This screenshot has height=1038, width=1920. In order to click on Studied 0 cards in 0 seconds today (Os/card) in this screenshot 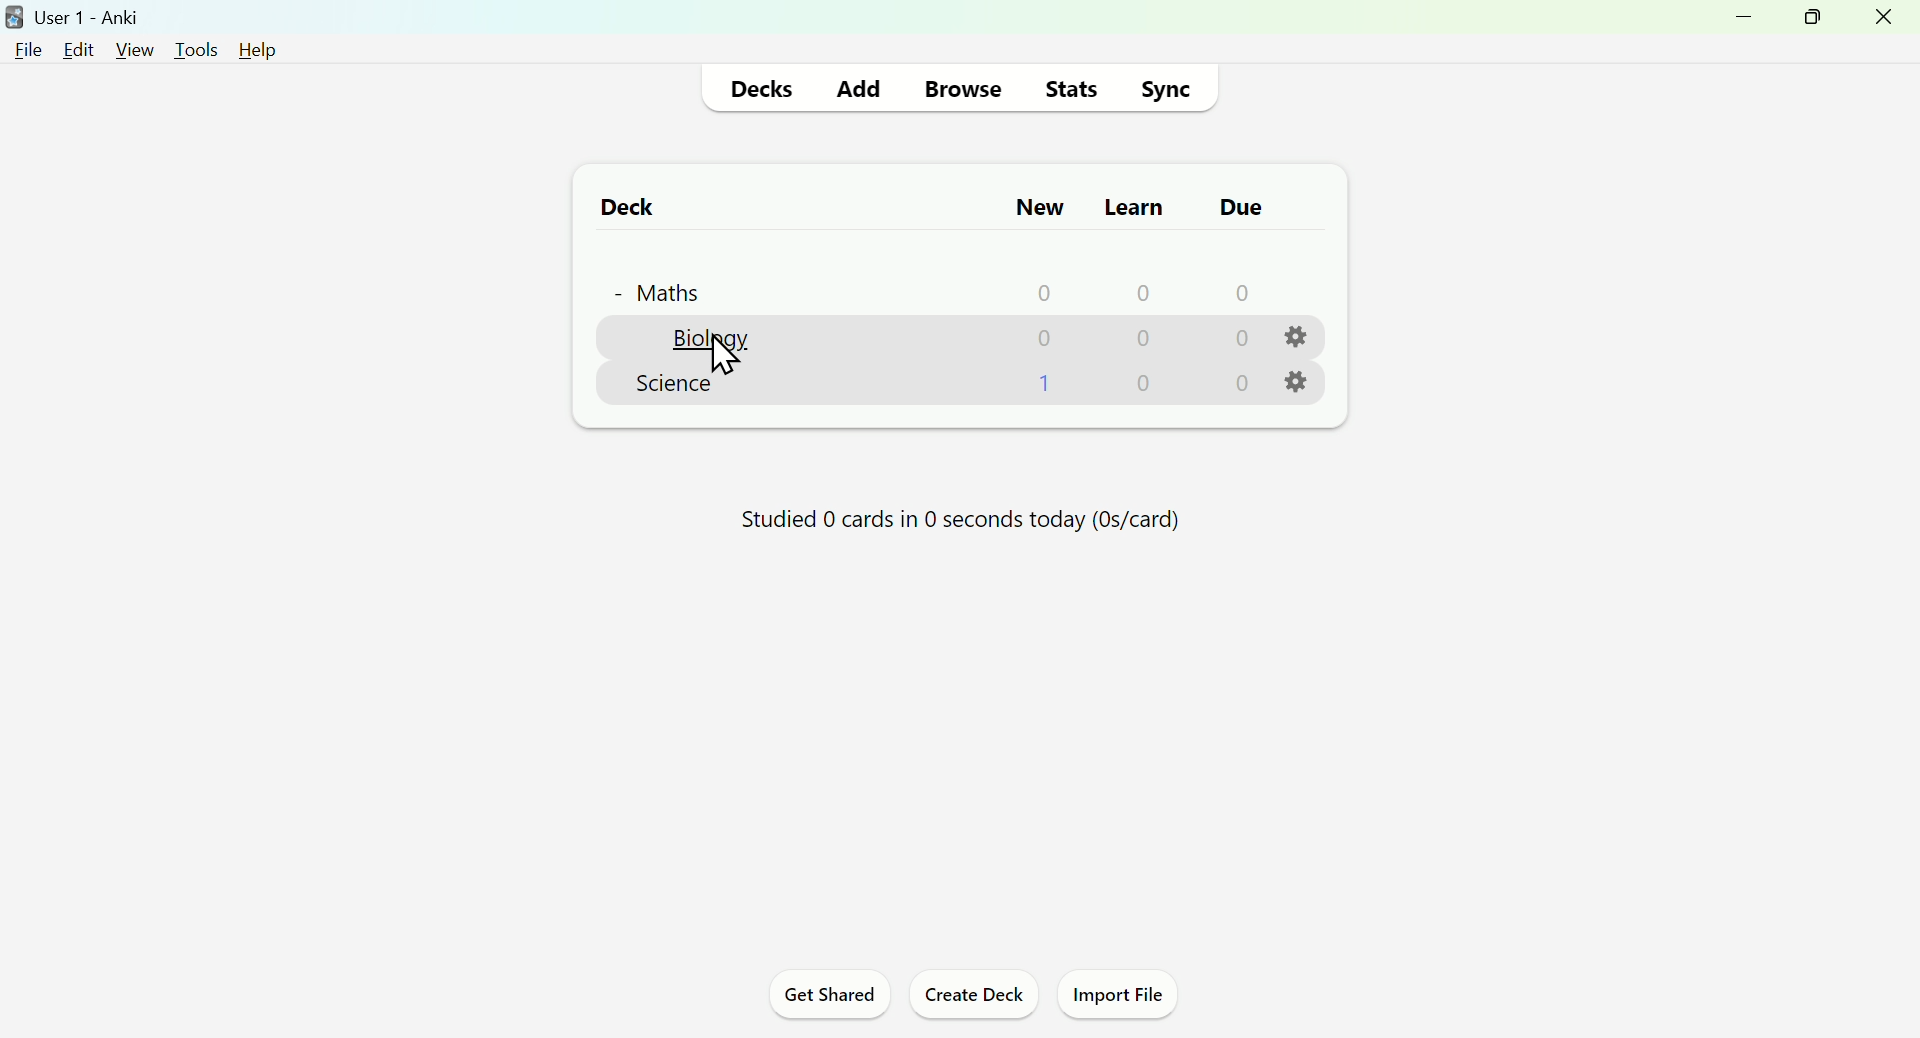, I will do `click(961, 518)`.